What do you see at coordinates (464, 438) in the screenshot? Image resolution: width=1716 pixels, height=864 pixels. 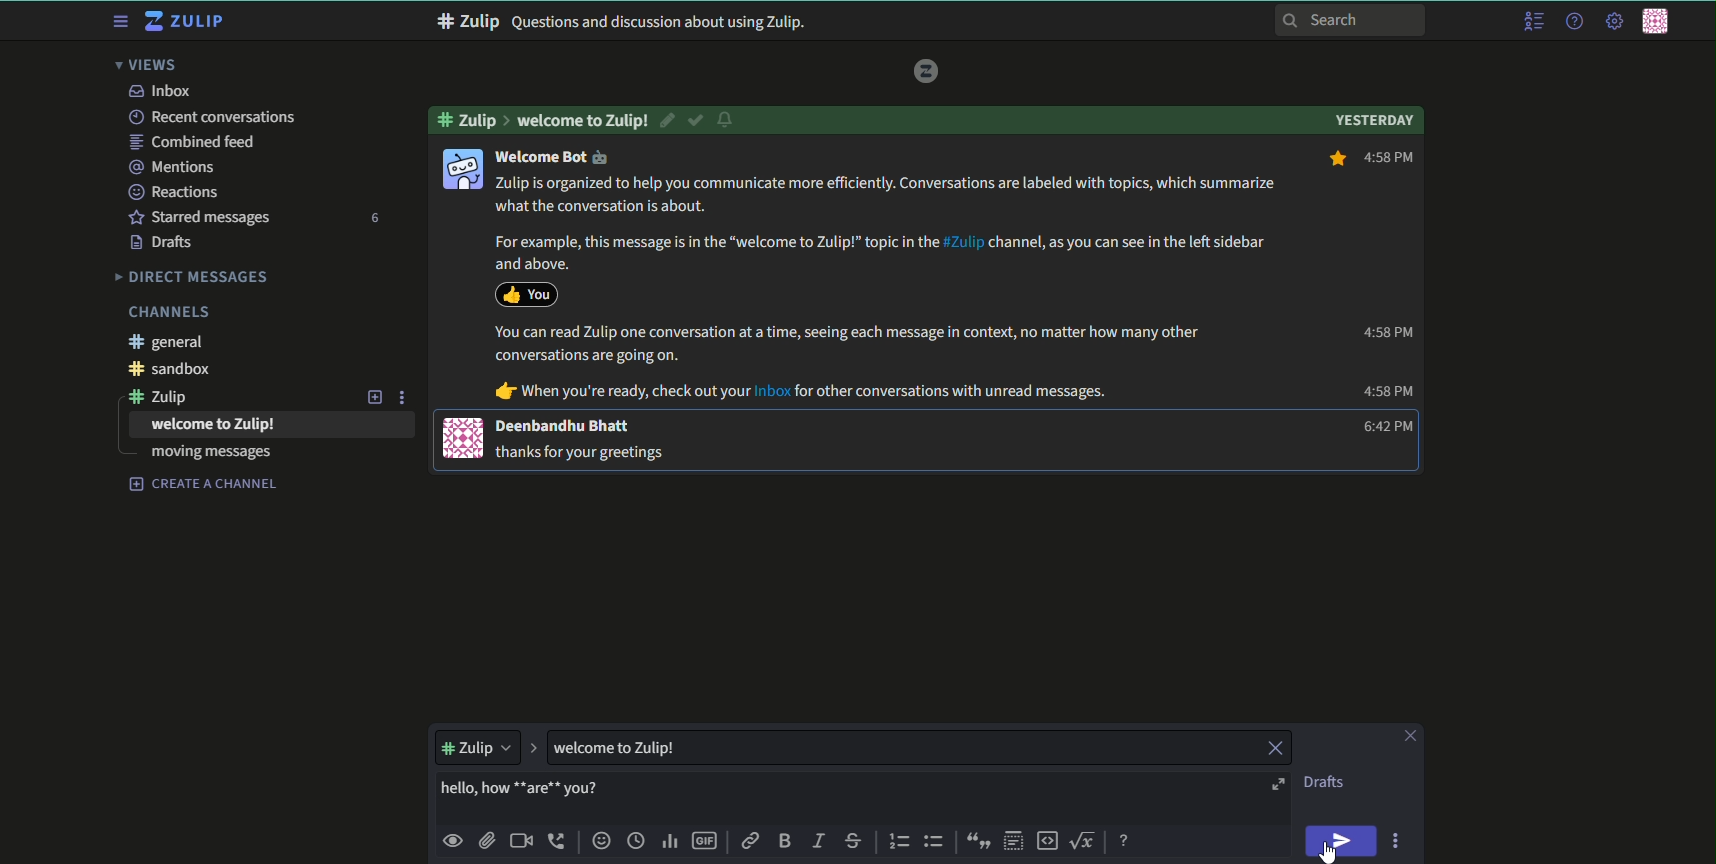 I see `icon` at bounding box center [464, 438].